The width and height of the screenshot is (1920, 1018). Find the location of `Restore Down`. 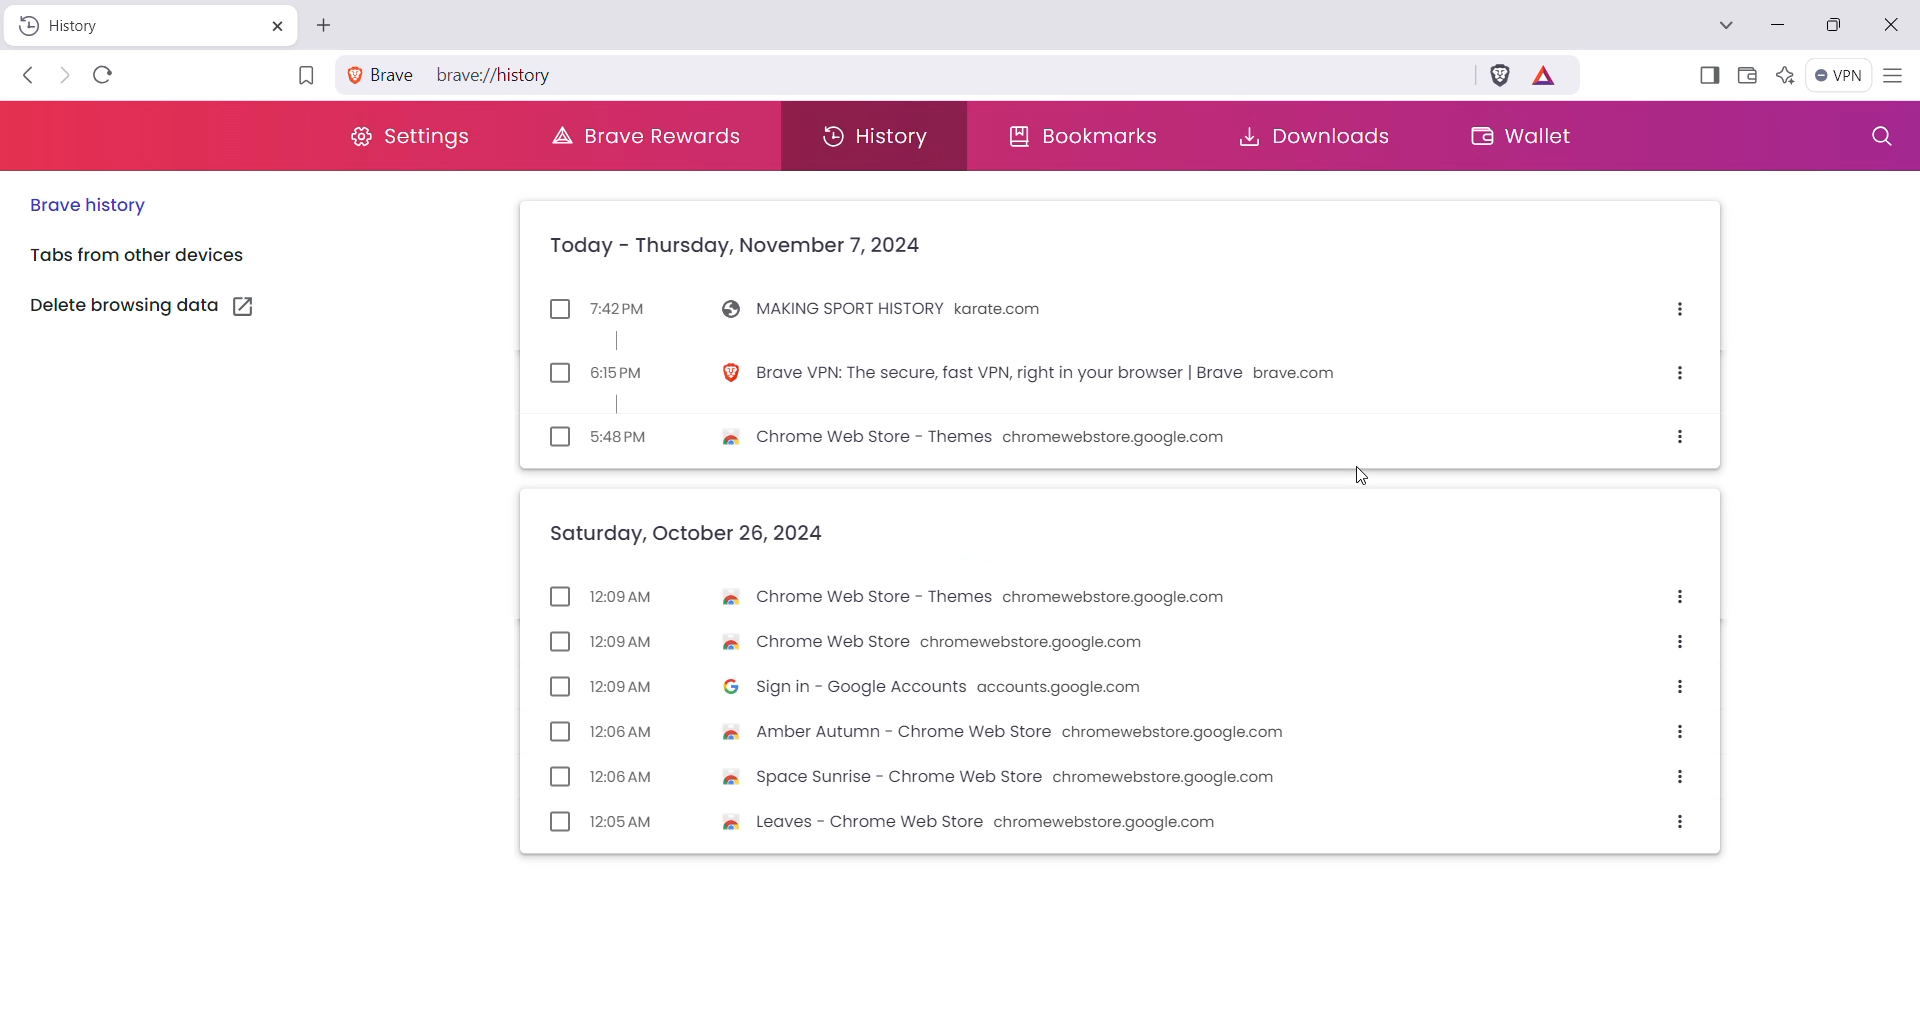

Restore Down is located at coordinates (1832, 27).